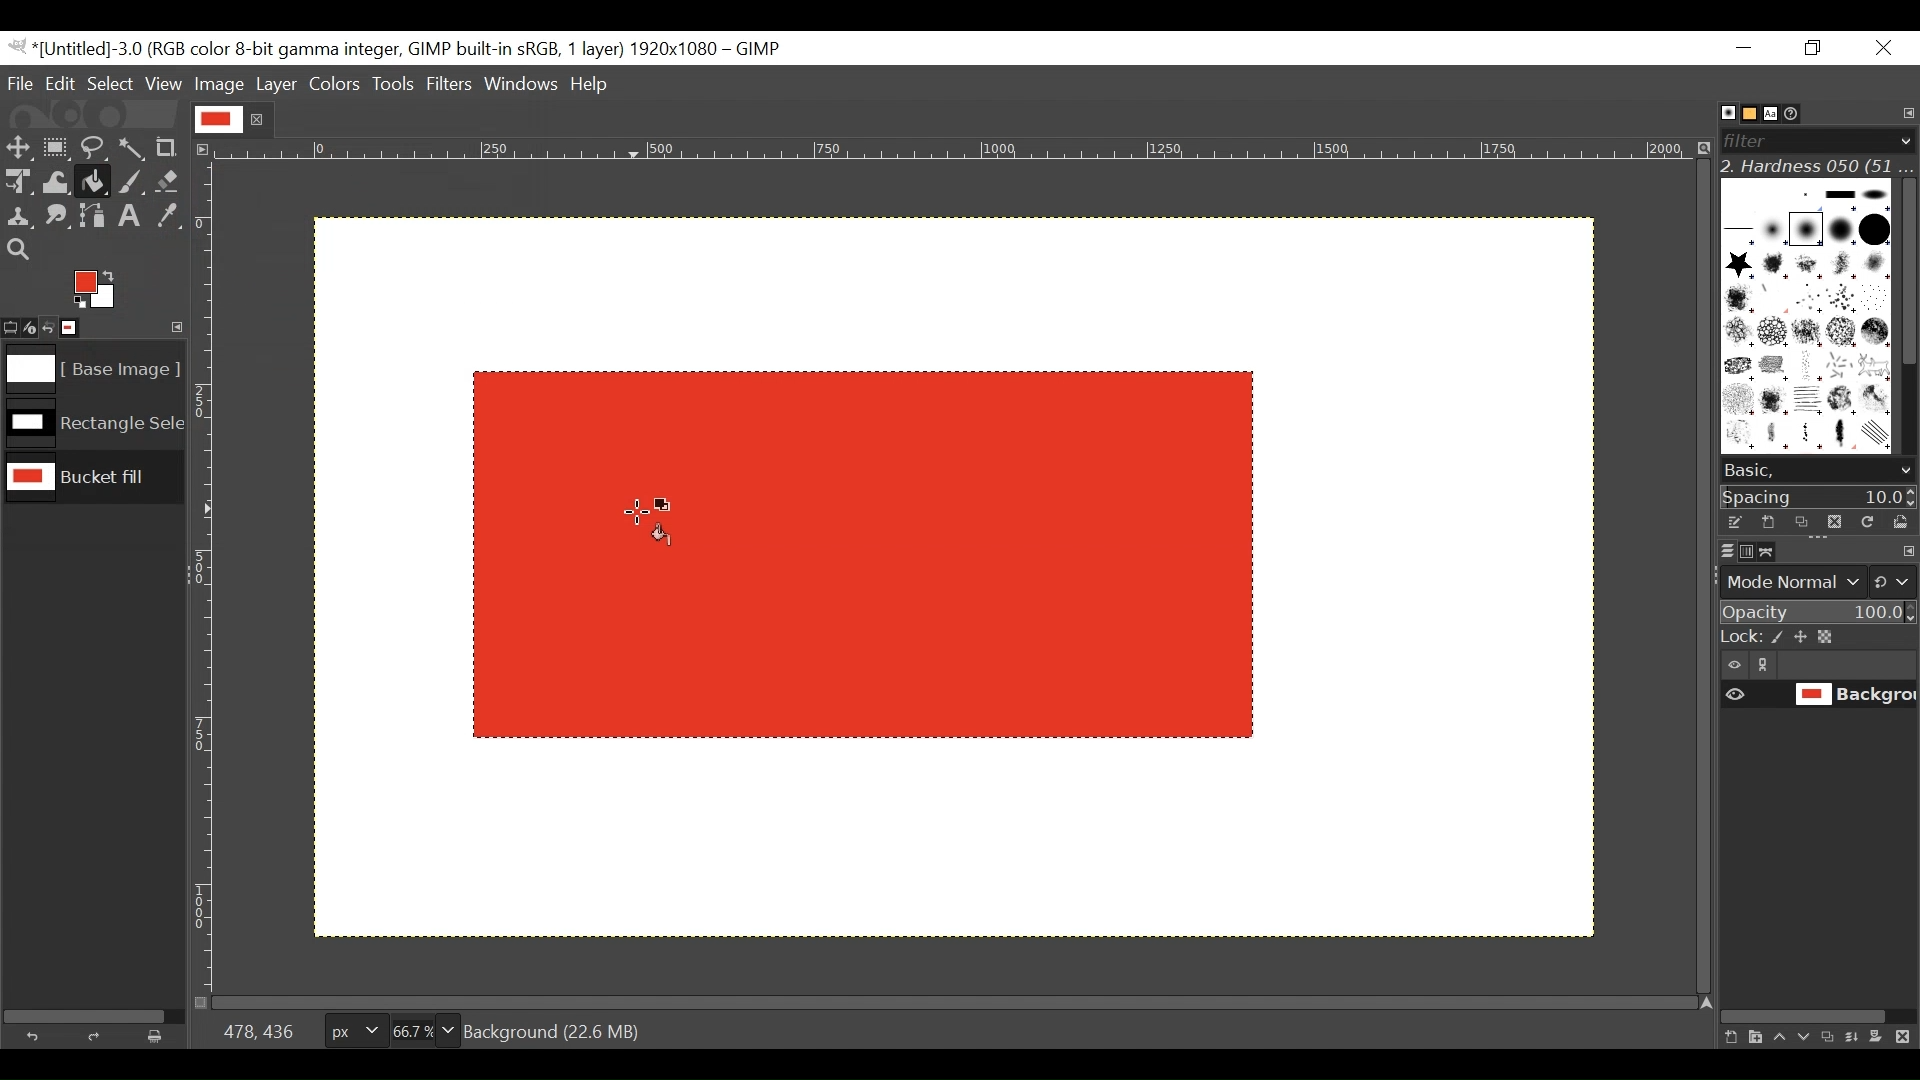 The height and width of the screenshot is (1080, 1920). Describe the element at coordinates (22, 83) in the screenshot. I see `File` at that location.